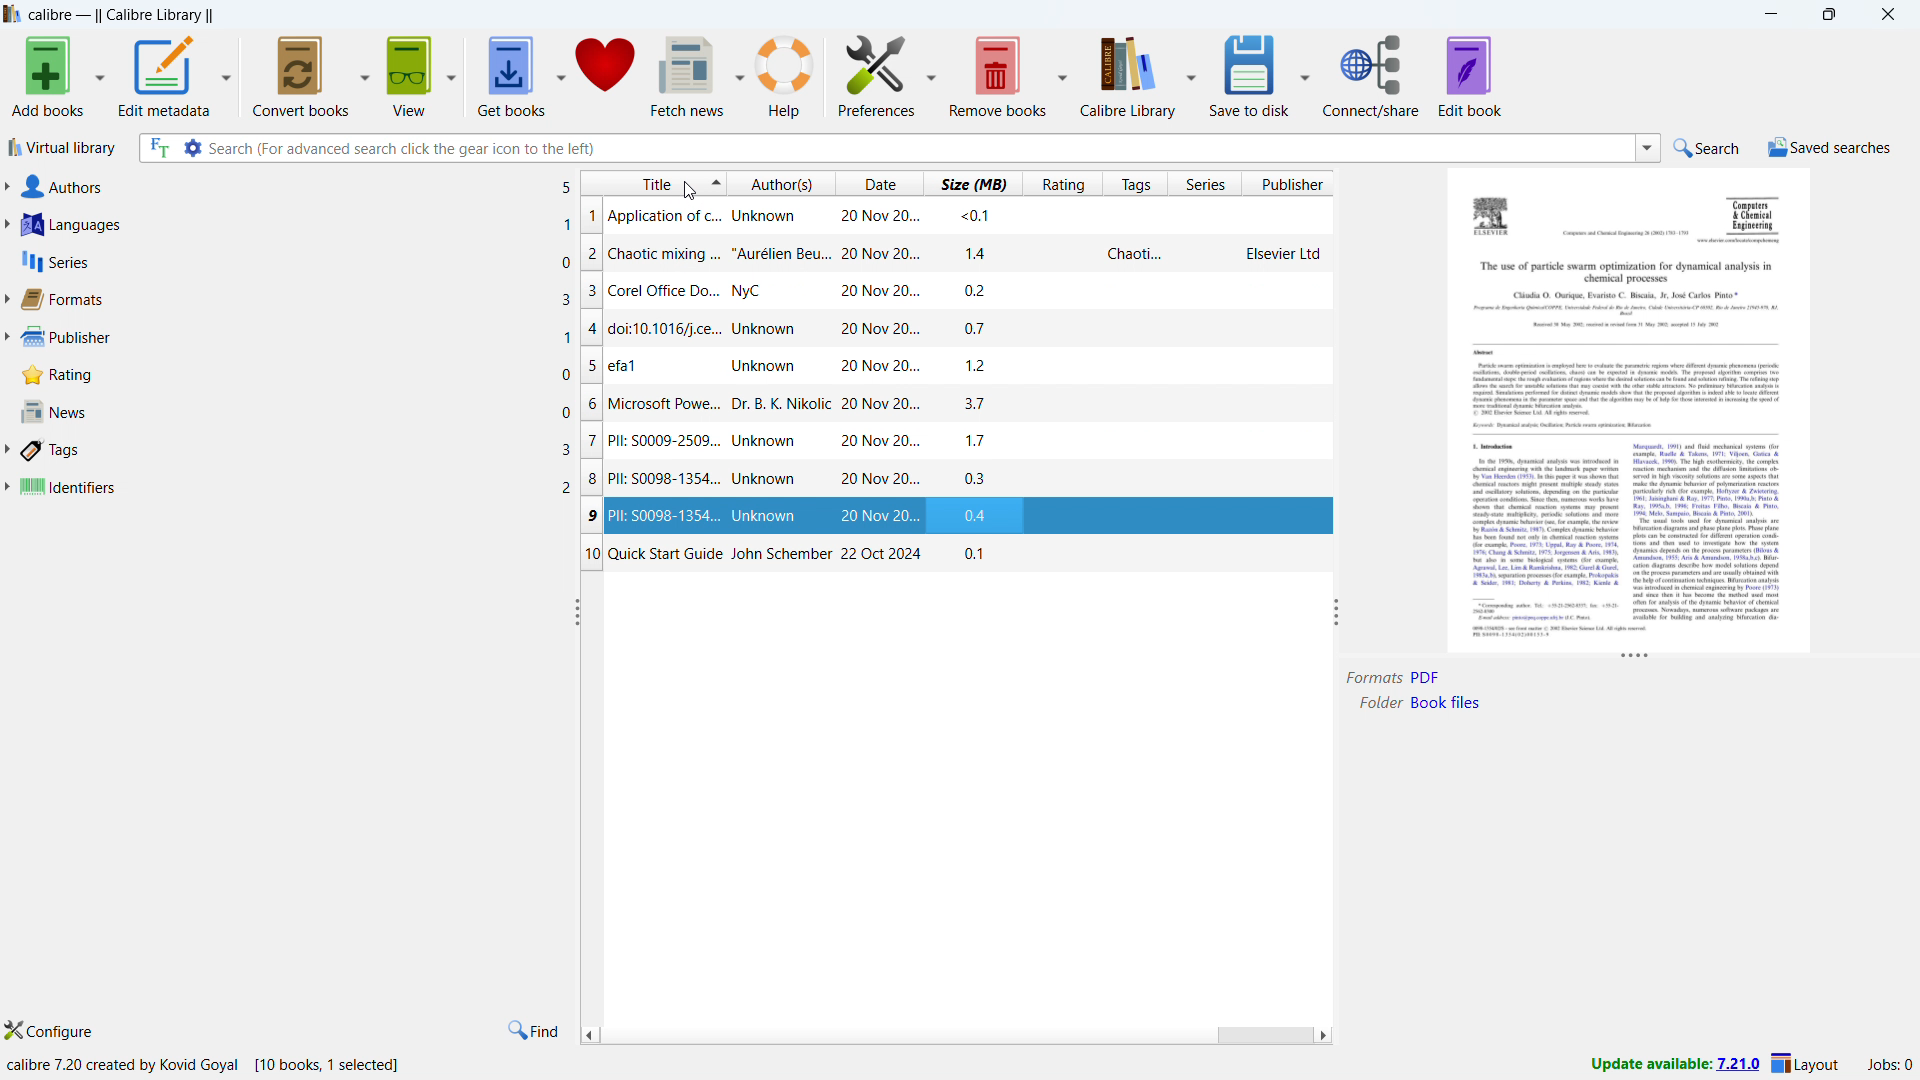 This screenshot has width=1920, height=1080. Describe the element at coordinates (1498, 215) in the screenshot. I see `` at that location.